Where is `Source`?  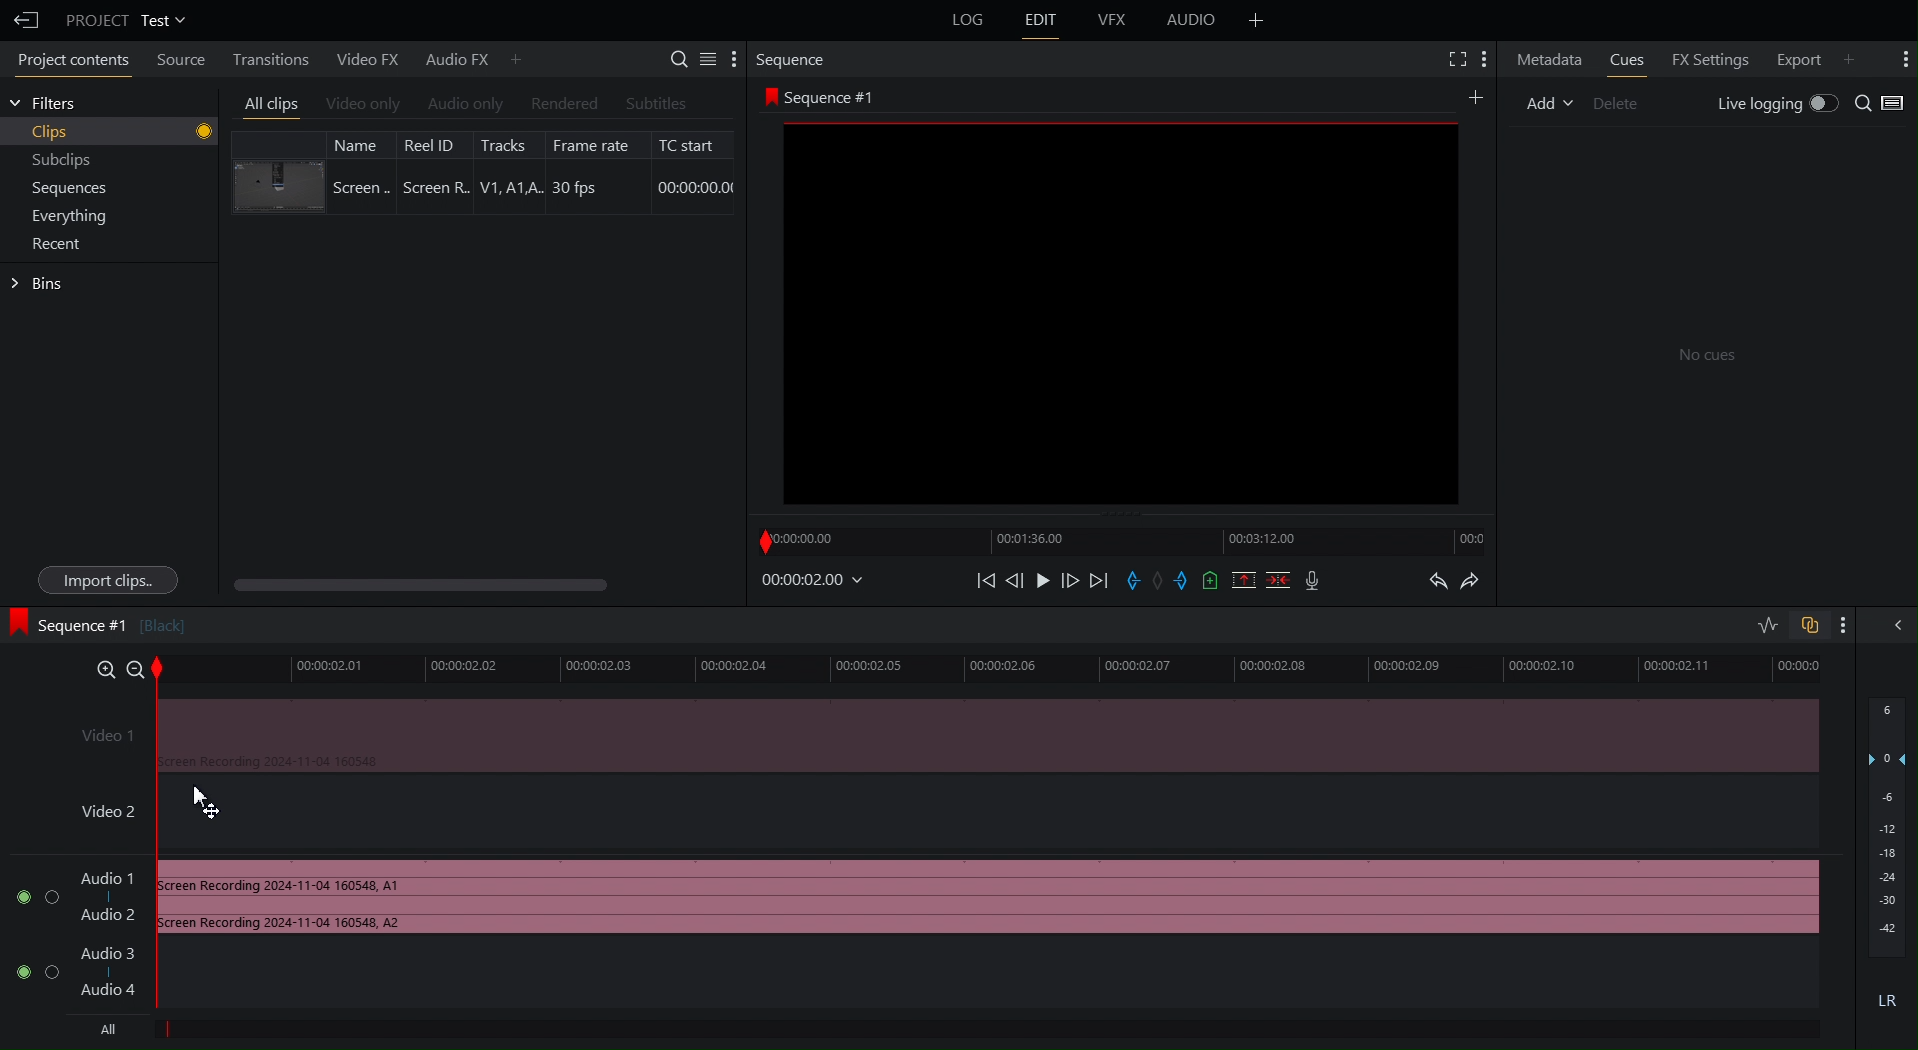
Source is located at coordinates (184, 59).